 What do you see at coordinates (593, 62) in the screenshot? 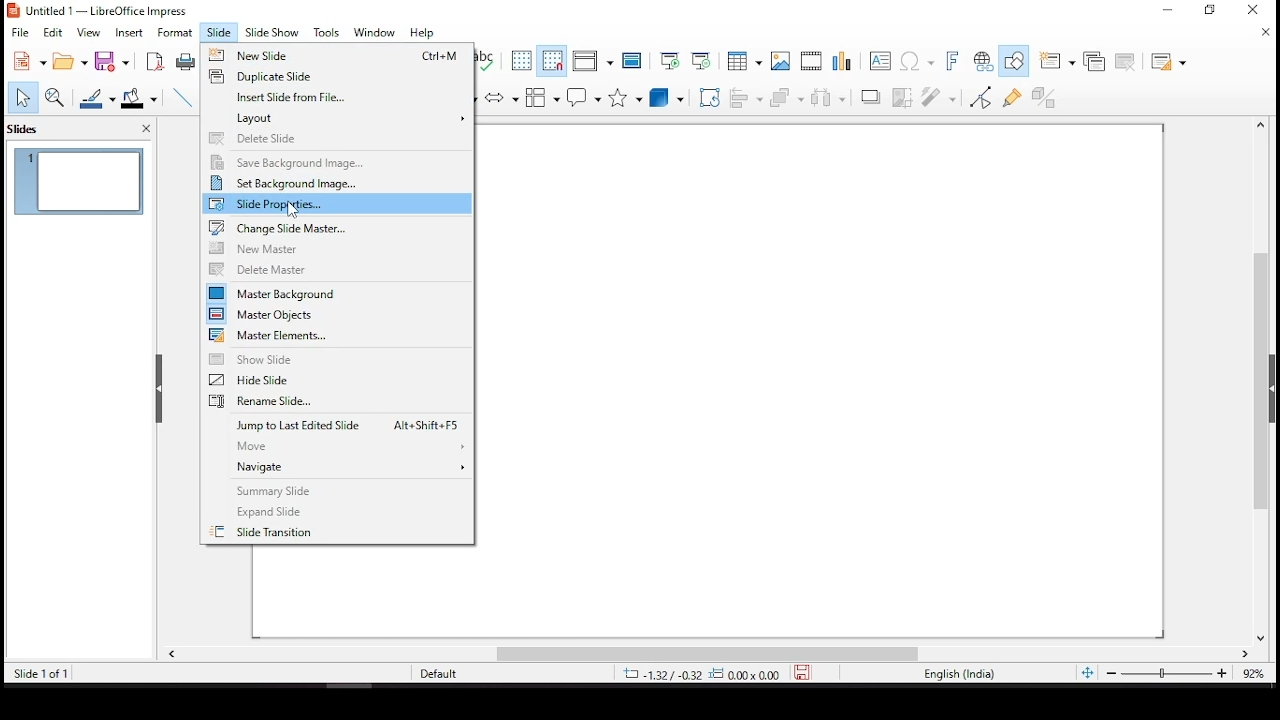
I see `display views` at bounding box center [593, 62].